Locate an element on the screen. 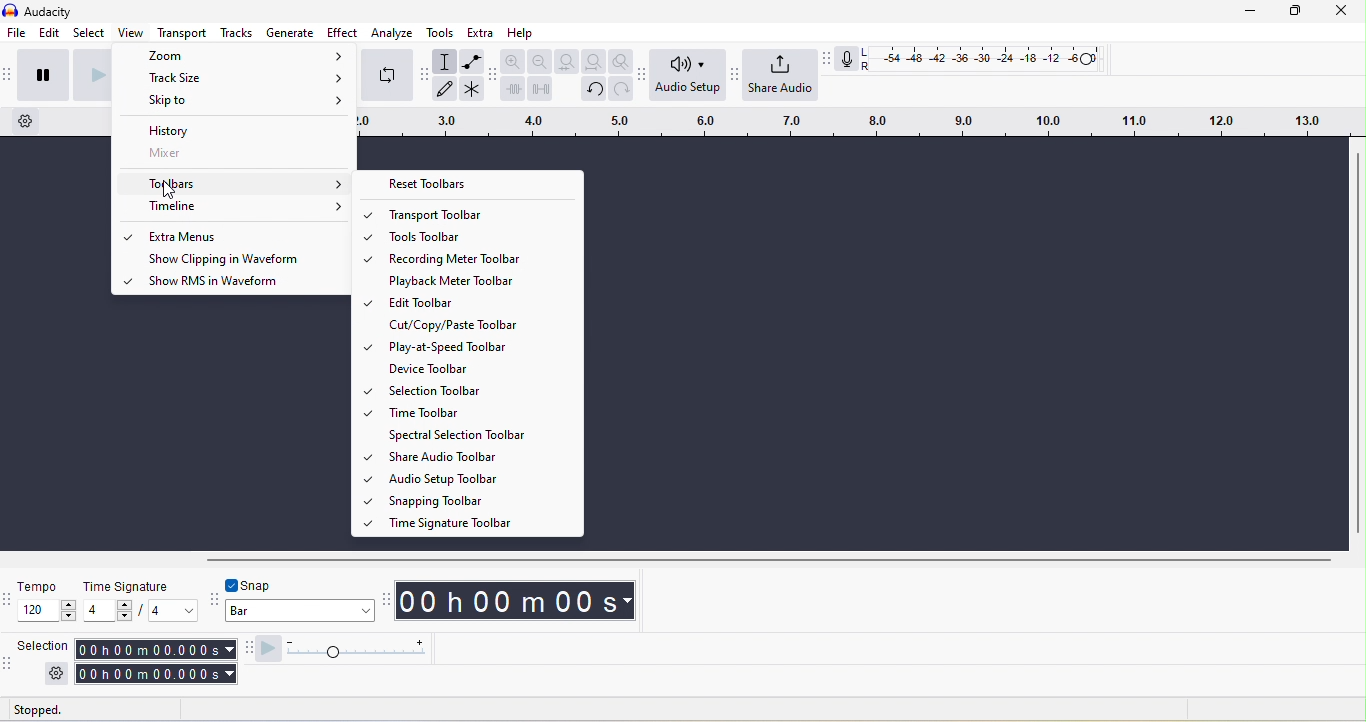 The width and height of the screenshot is (1366, 722). zoom in is located at coordinates (513, 60).